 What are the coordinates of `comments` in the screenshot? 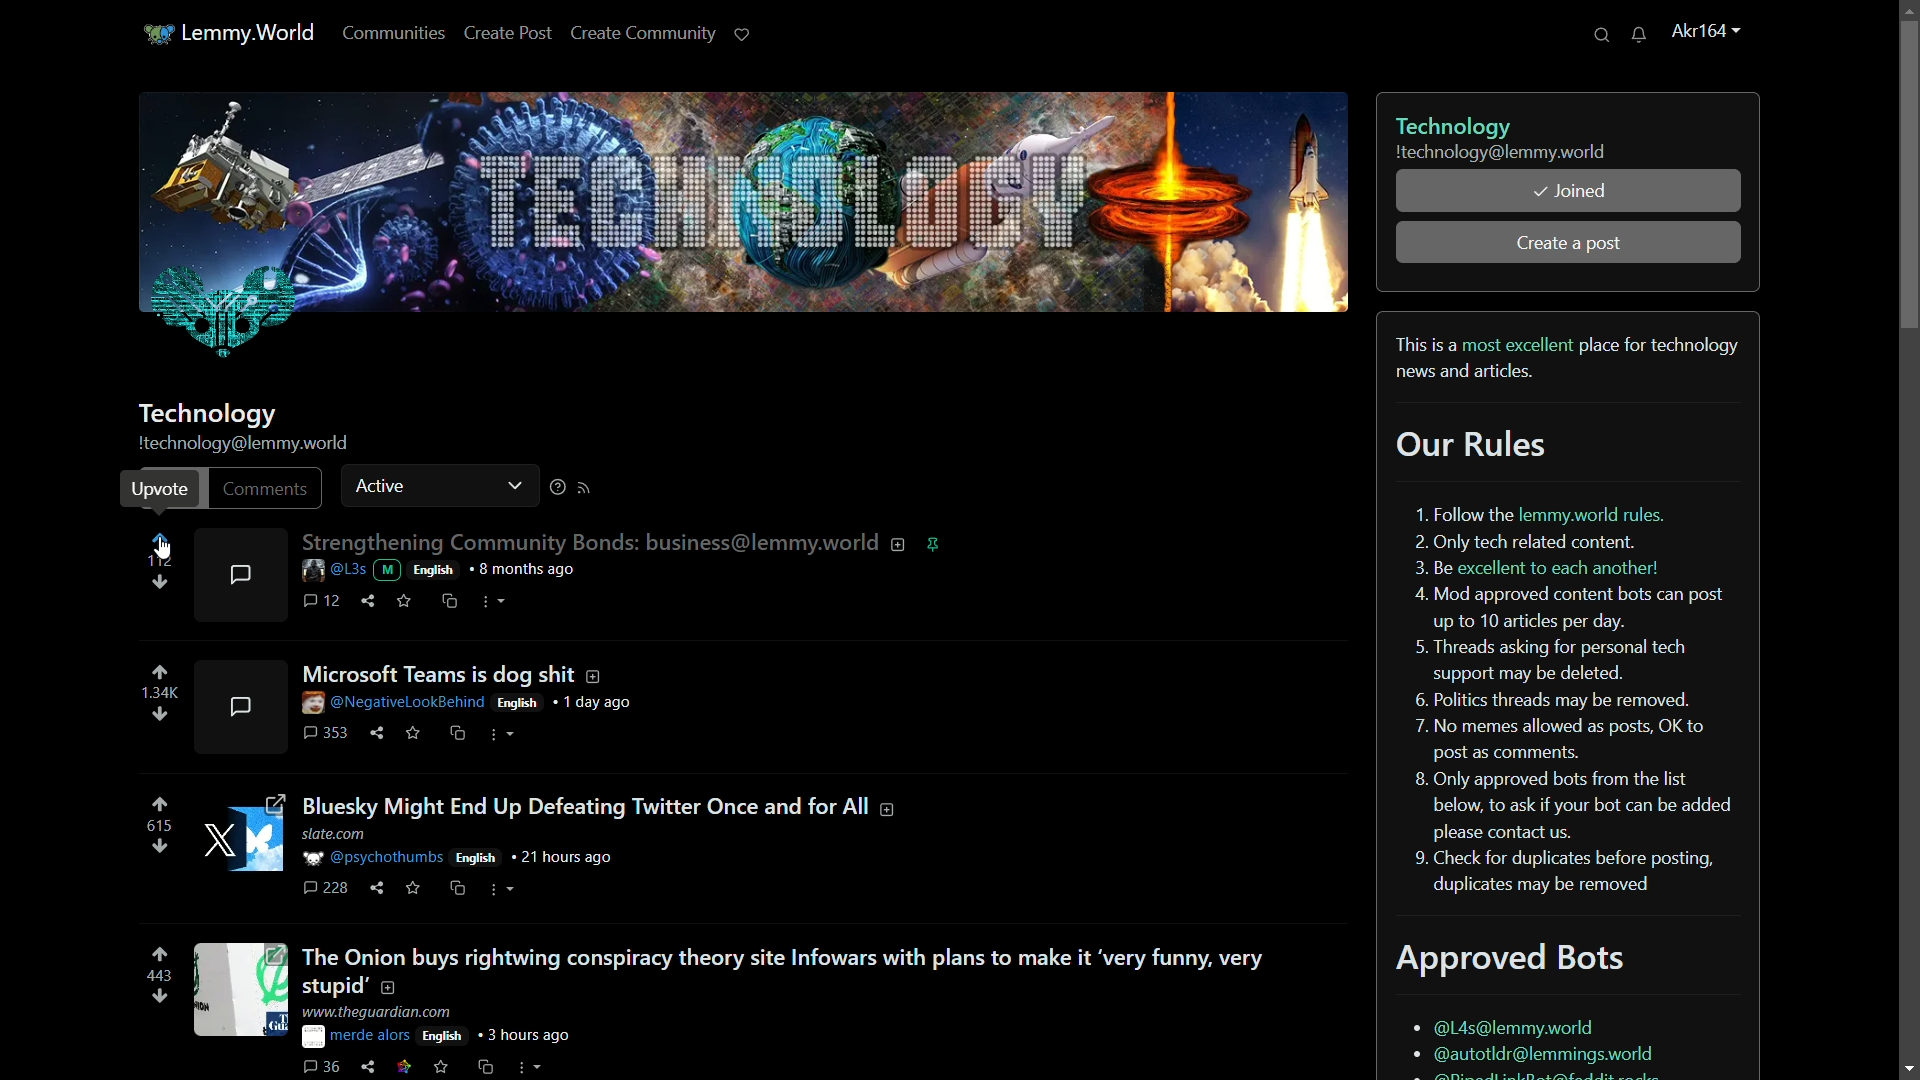 It's located at (326, 1065).